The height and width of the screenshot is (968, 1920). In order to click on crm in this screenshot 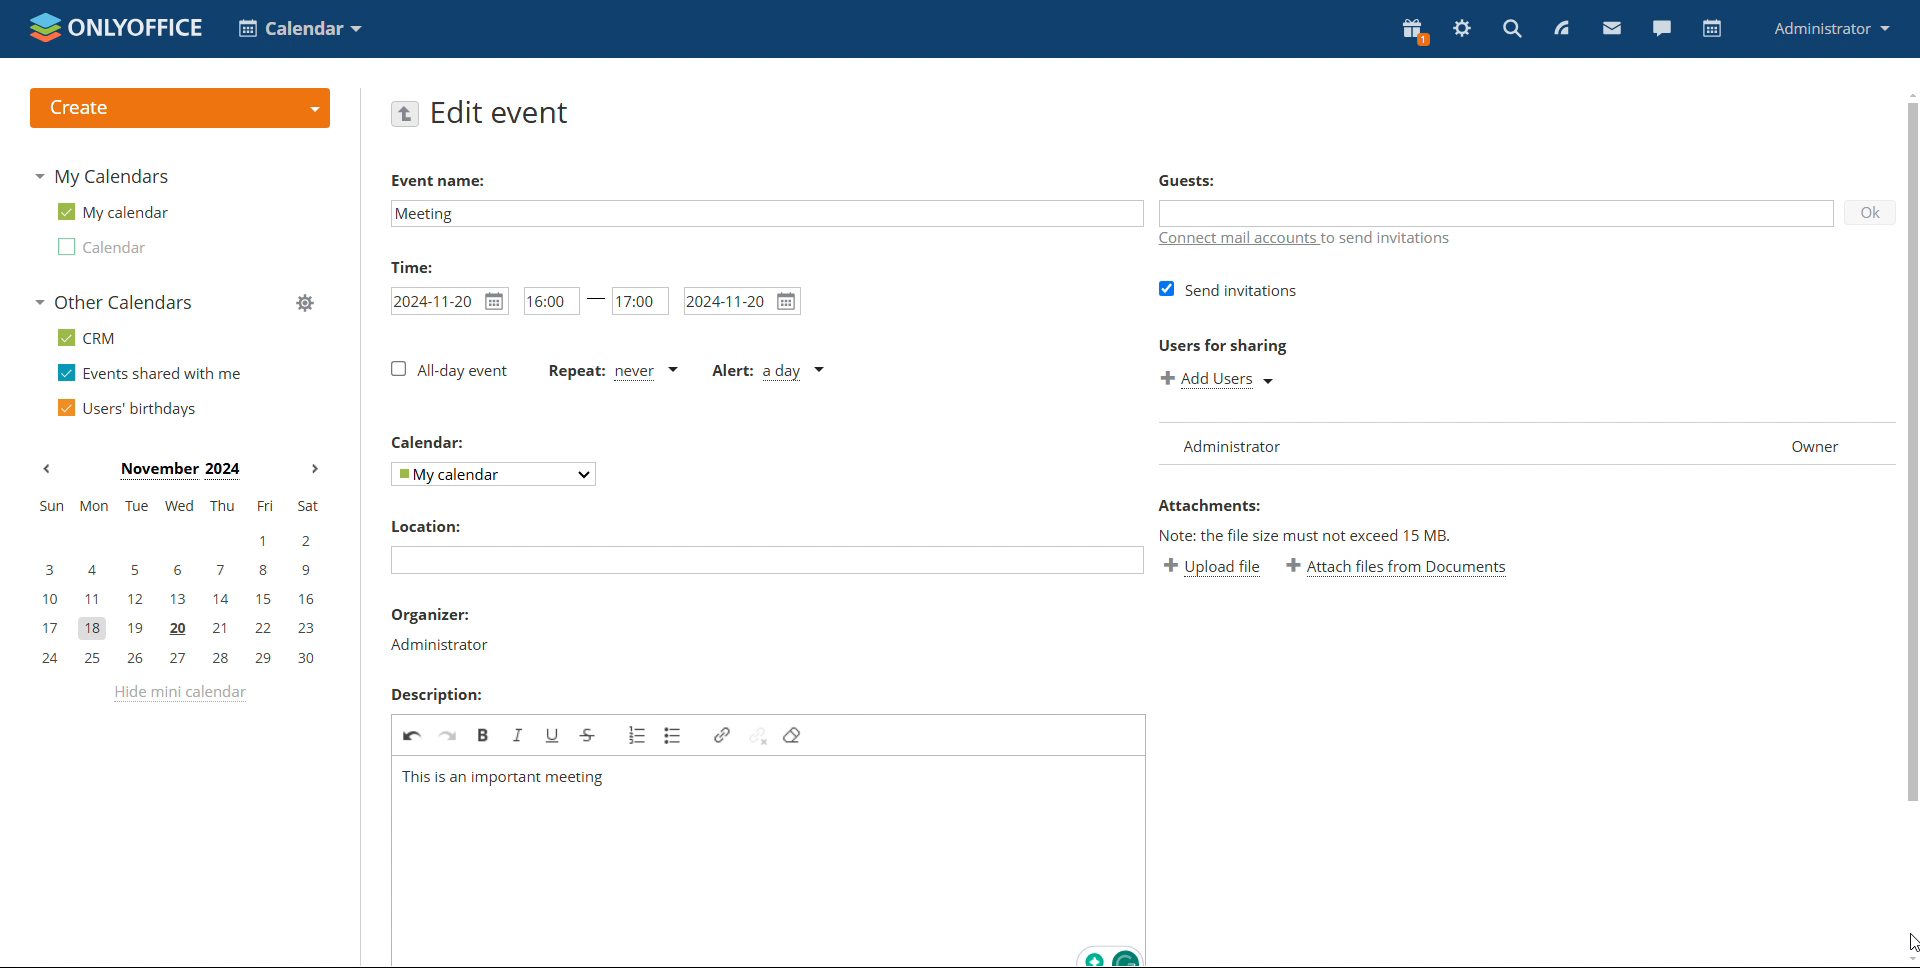, I will do `click(85, 338)`.